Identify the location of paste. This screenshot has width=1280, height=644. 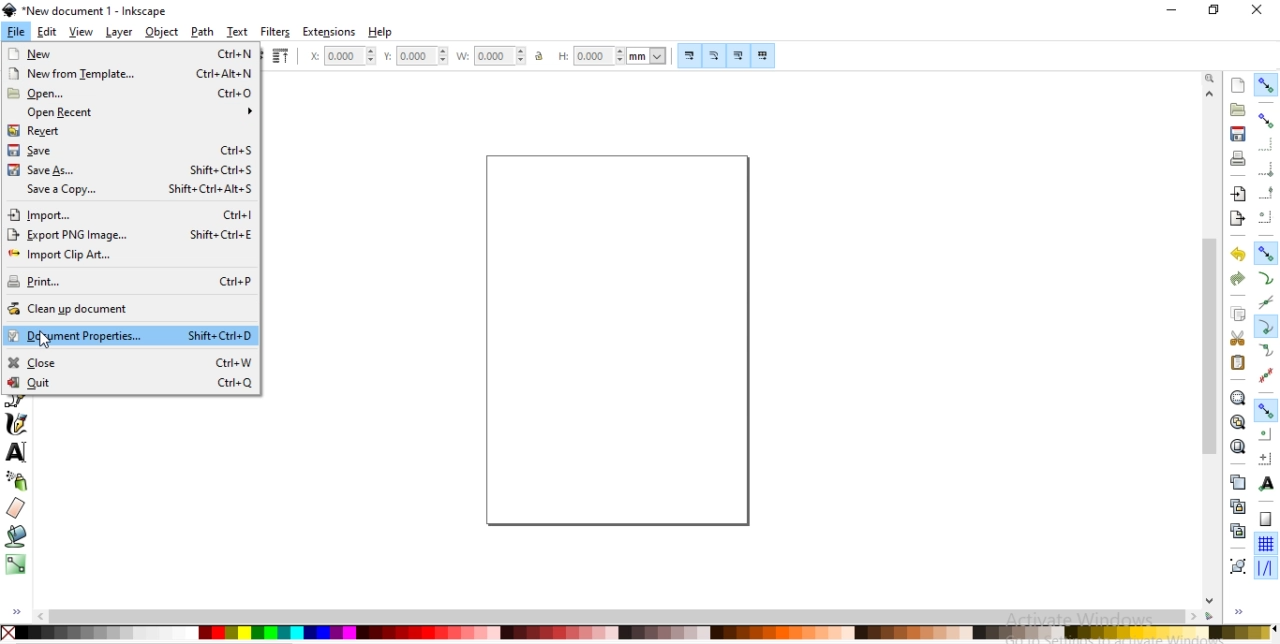
(1238, 363).